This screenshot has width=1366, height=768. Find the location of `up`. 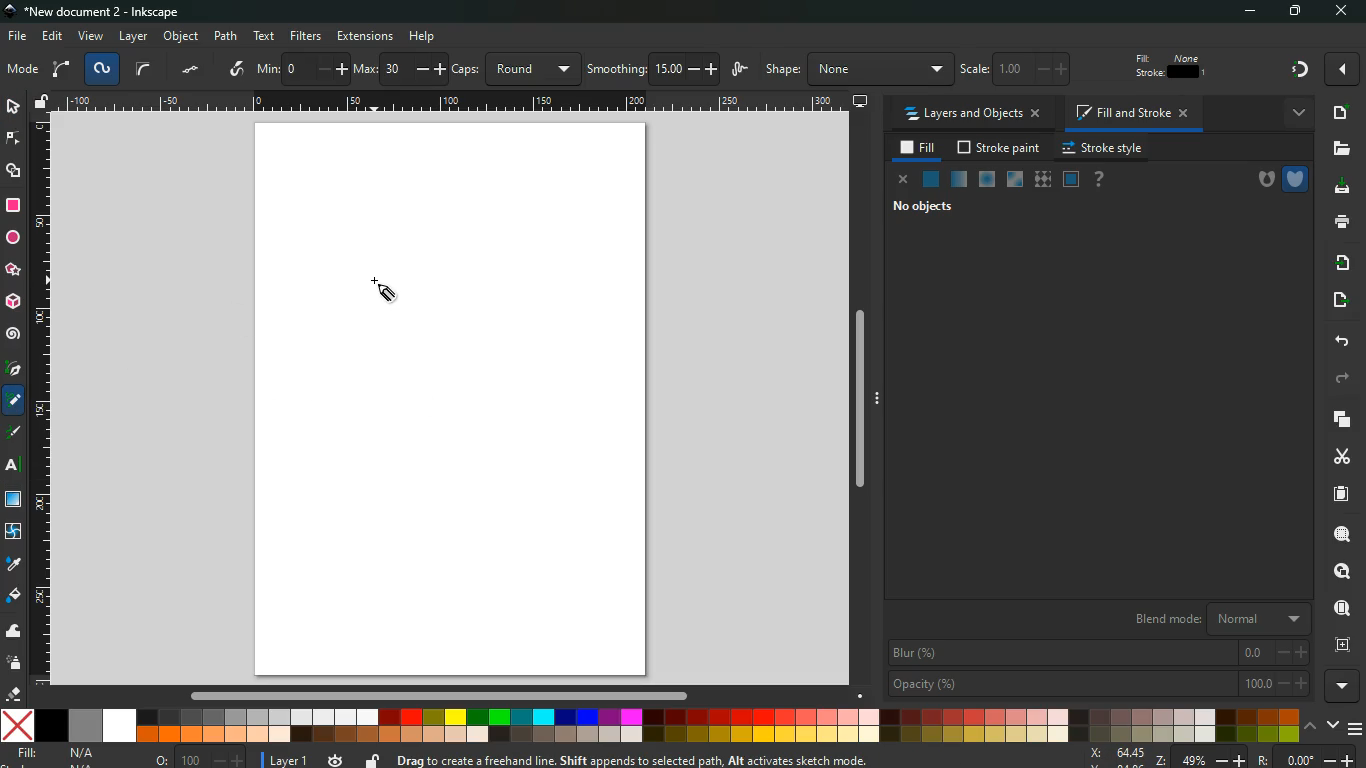

up is located at coordinates (1310, 727).